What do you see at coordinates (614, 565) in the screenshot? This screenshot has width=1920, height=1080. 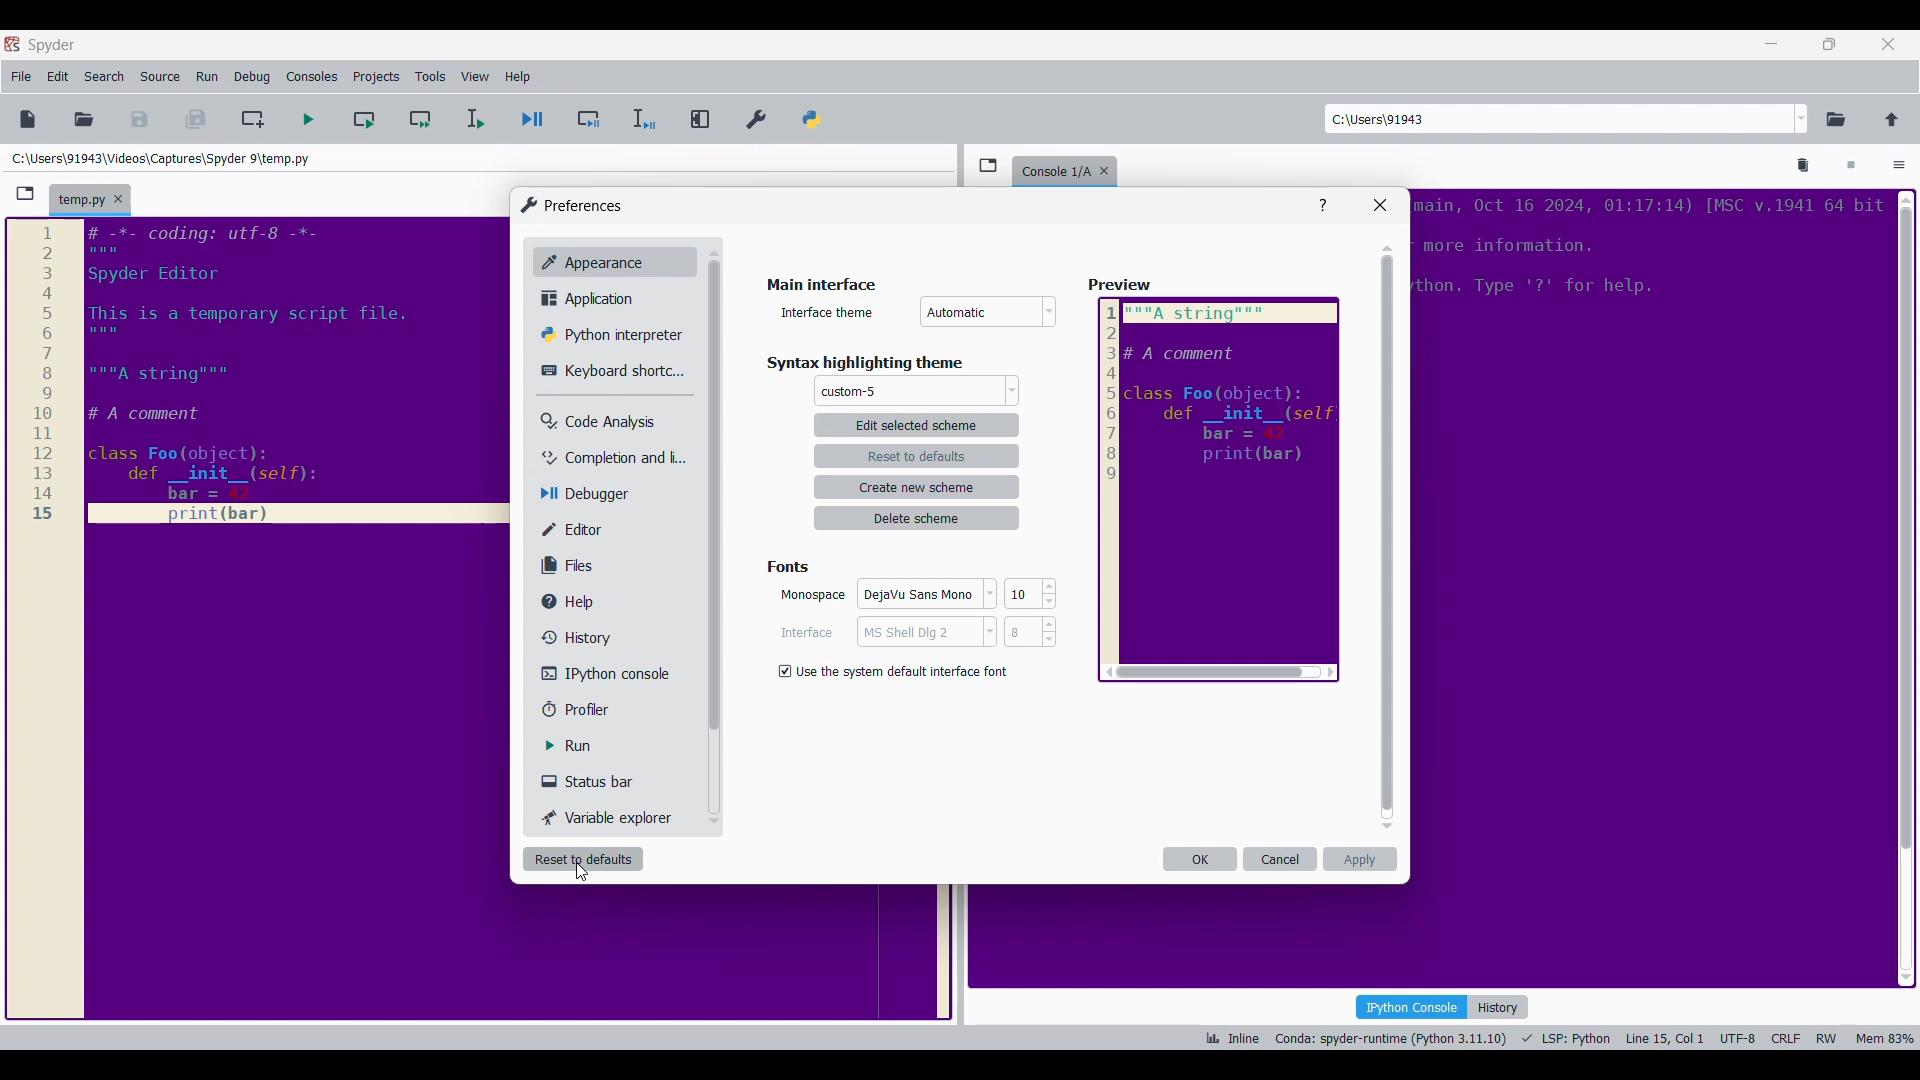 I see `Files` at bounding box center [614, 565].